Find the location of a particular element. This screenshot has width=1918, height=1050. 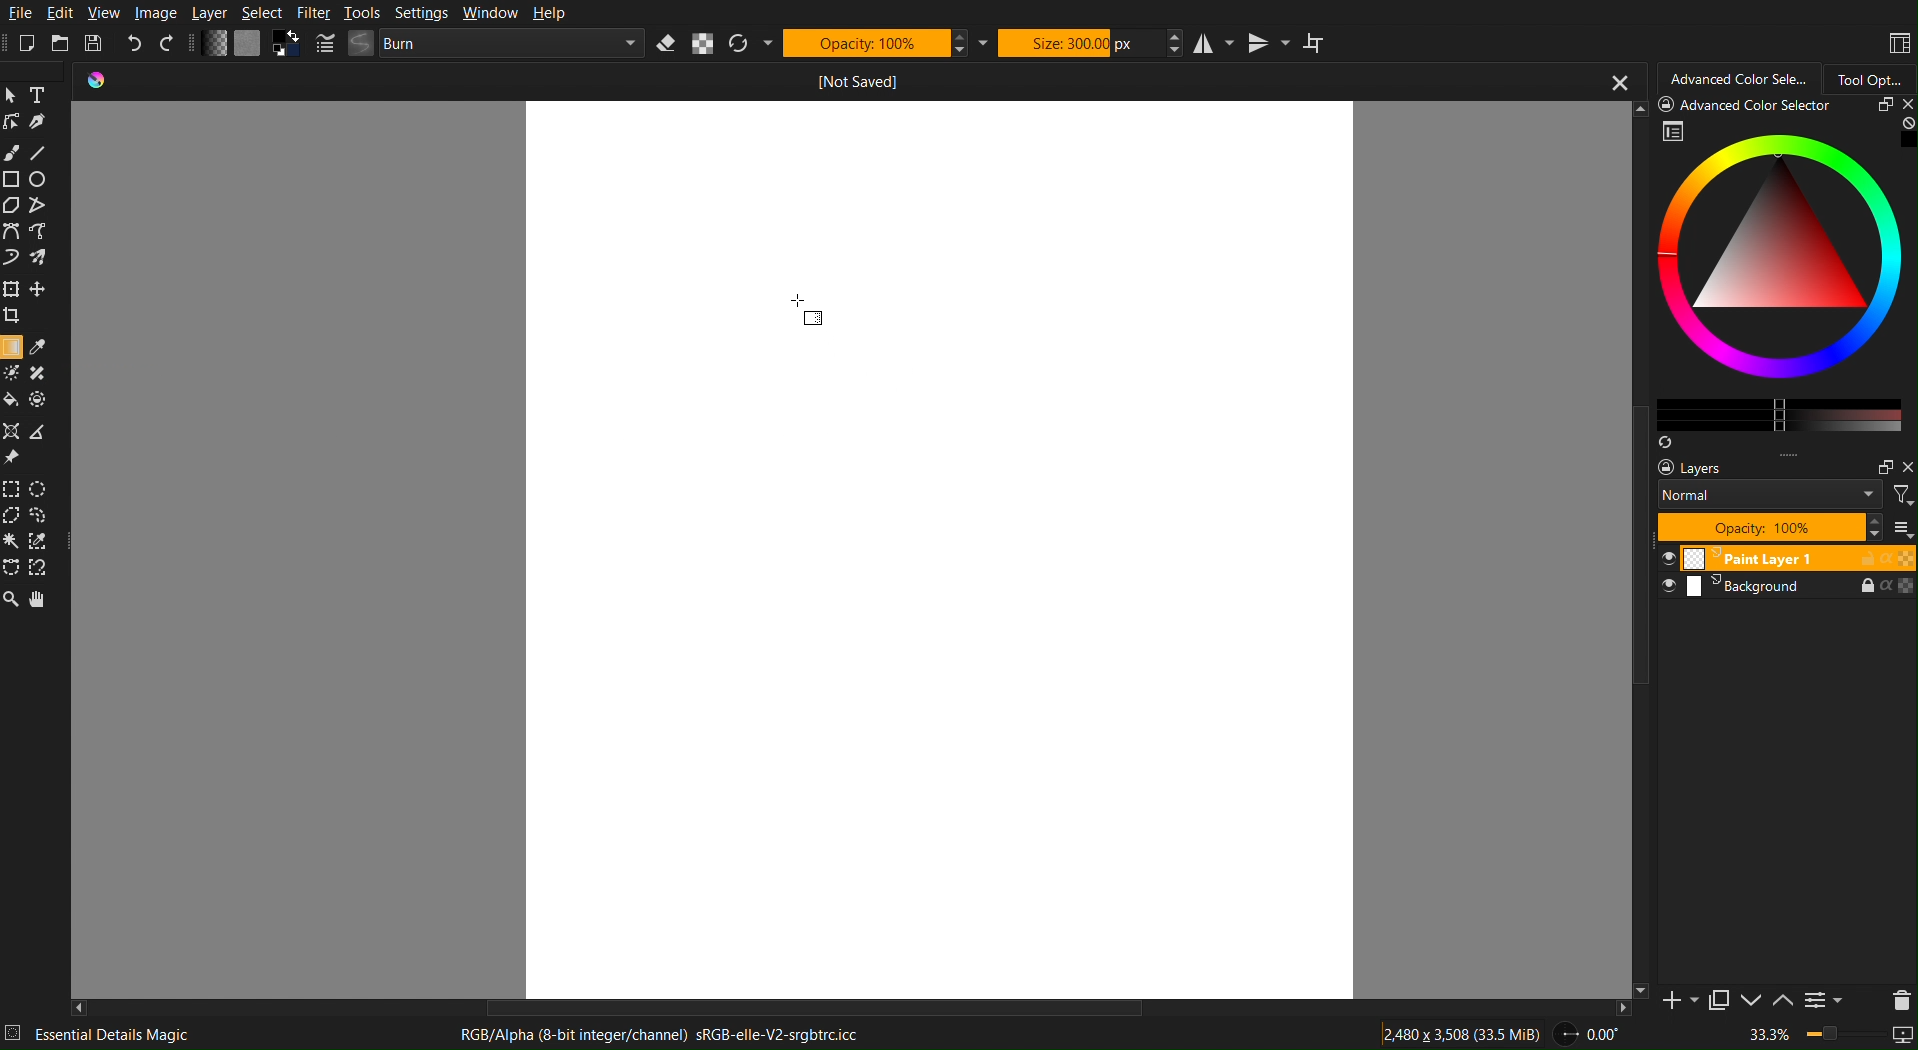

Selection Tools is located at coordinates (34, 526).